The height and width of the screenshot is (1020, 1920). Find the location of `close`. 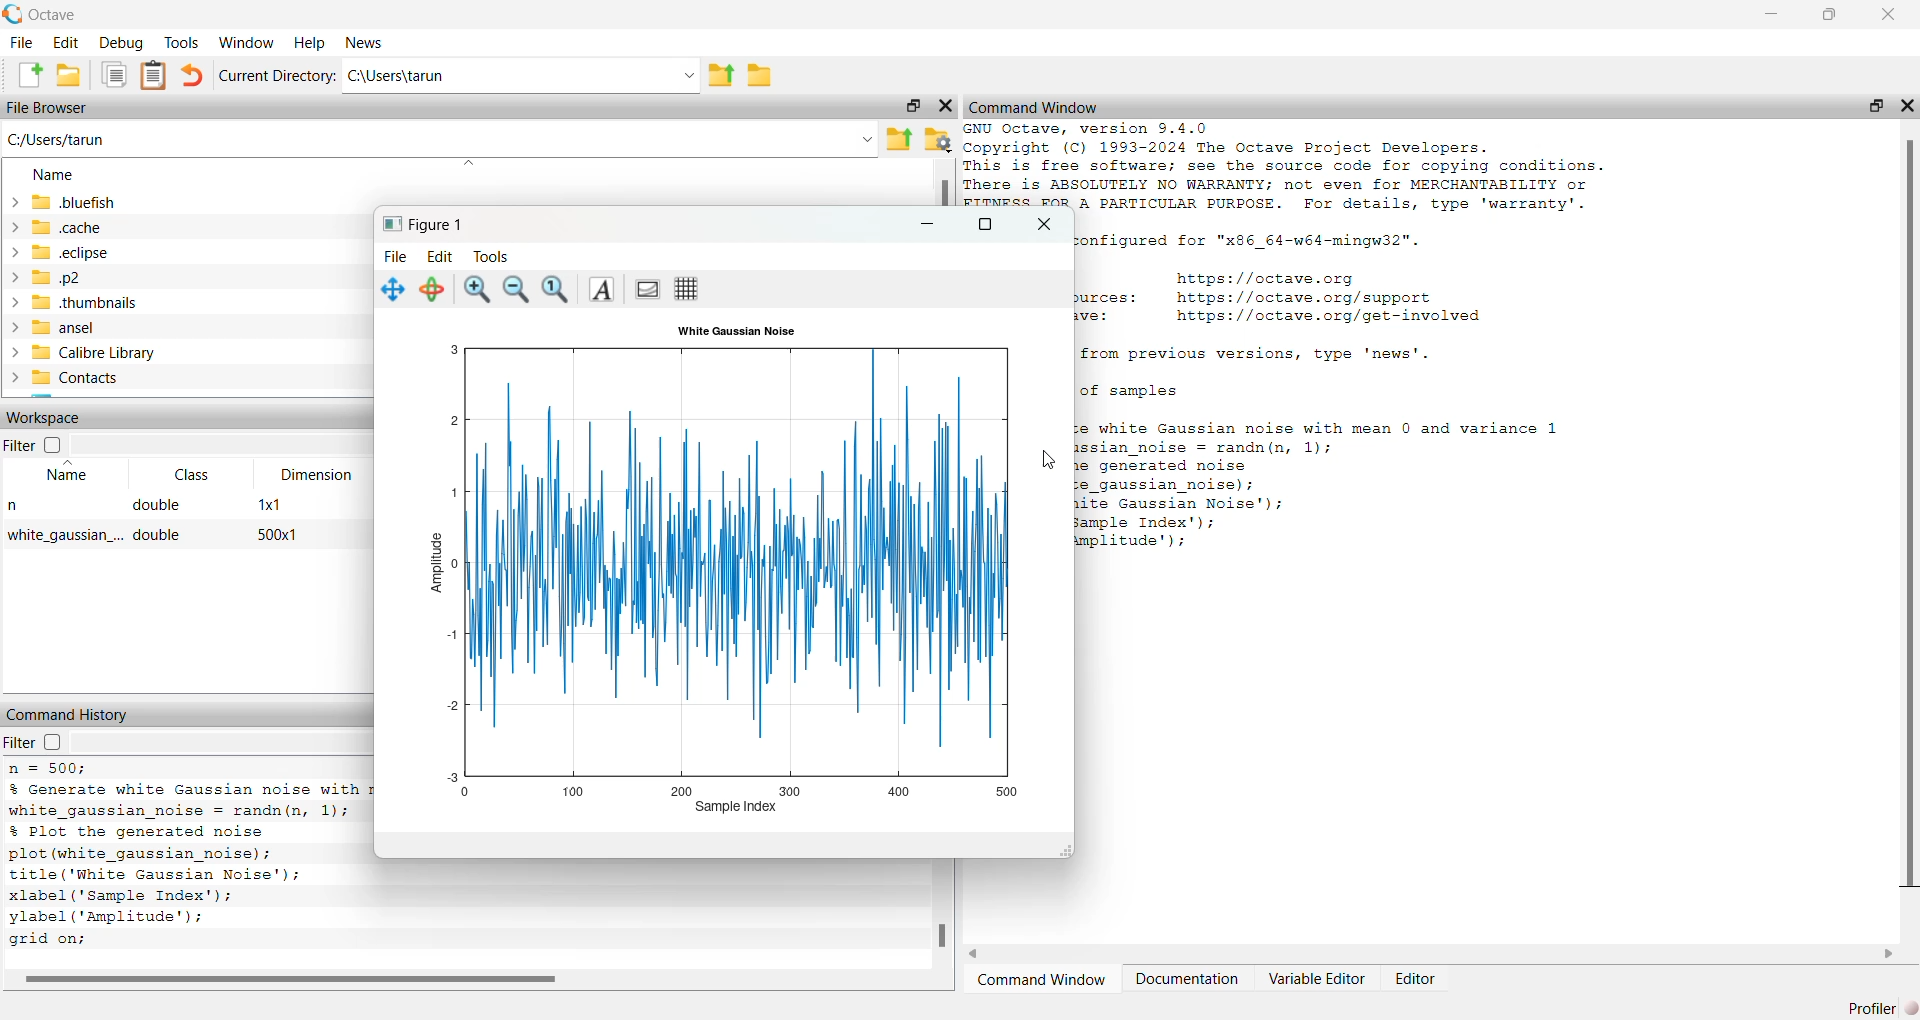

close is located at coordinates (1885, 15).